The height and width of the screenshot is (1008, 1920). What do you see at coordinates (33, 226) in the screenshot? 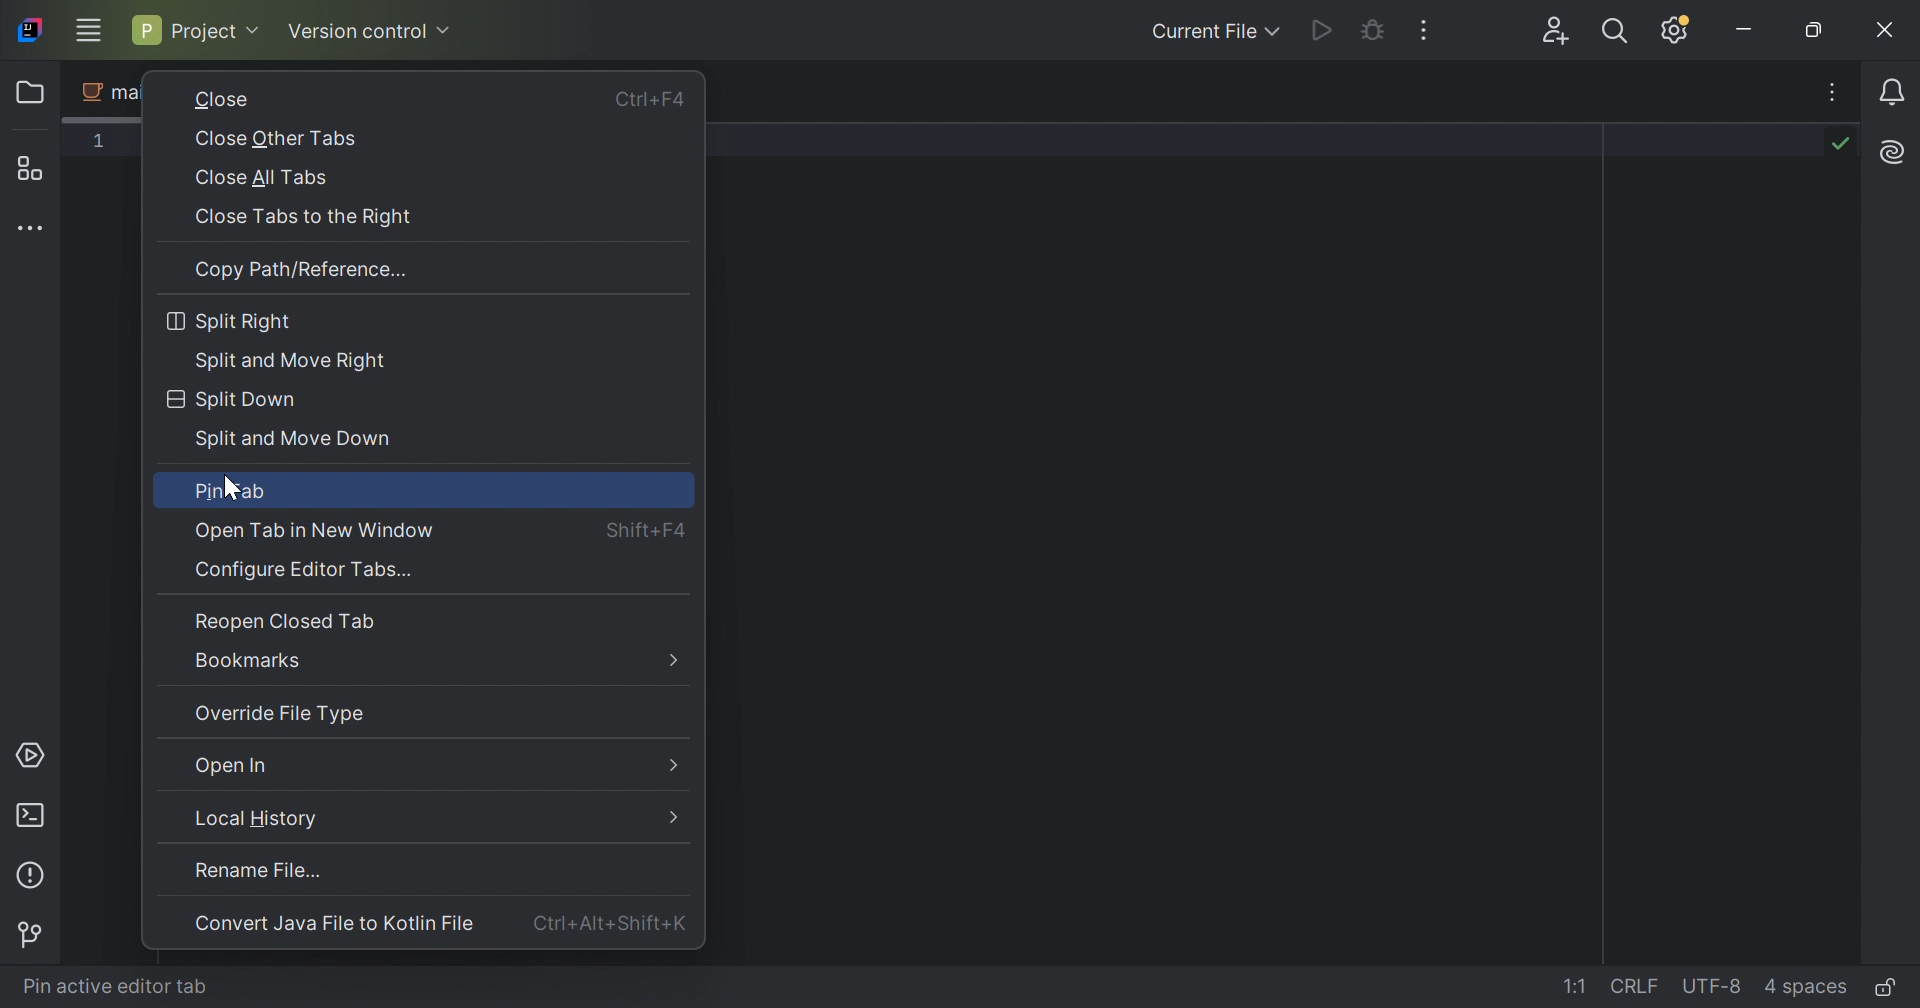
I see `More tool windows` at bounding box center [33, 226].